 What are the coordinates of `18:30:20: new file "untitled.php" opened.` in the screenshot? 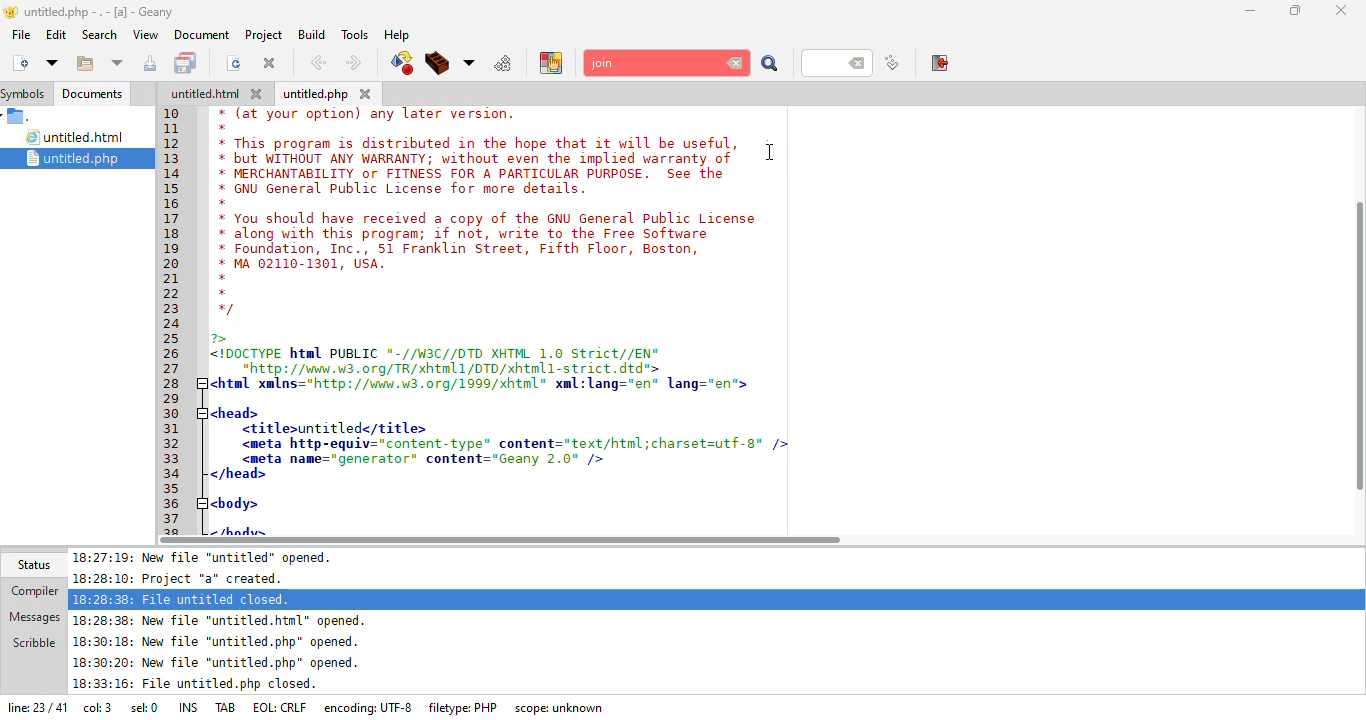 It's located at (217, 665).